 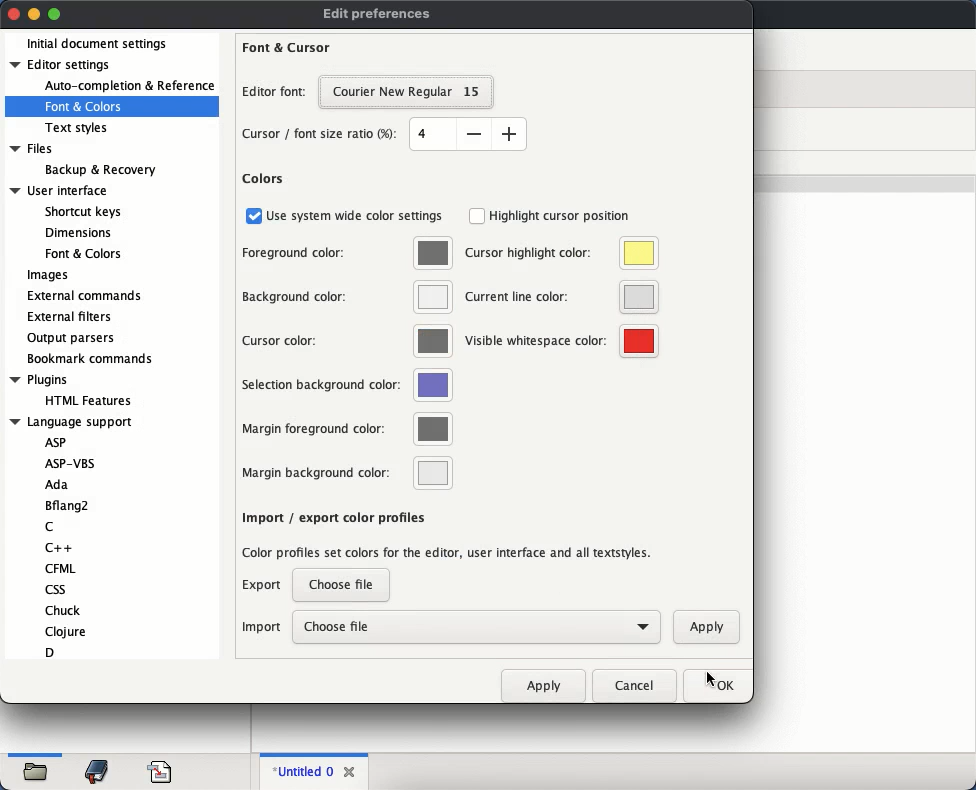 I want to click on decrease cursor/font size ratio, so click(x=473, y=133).